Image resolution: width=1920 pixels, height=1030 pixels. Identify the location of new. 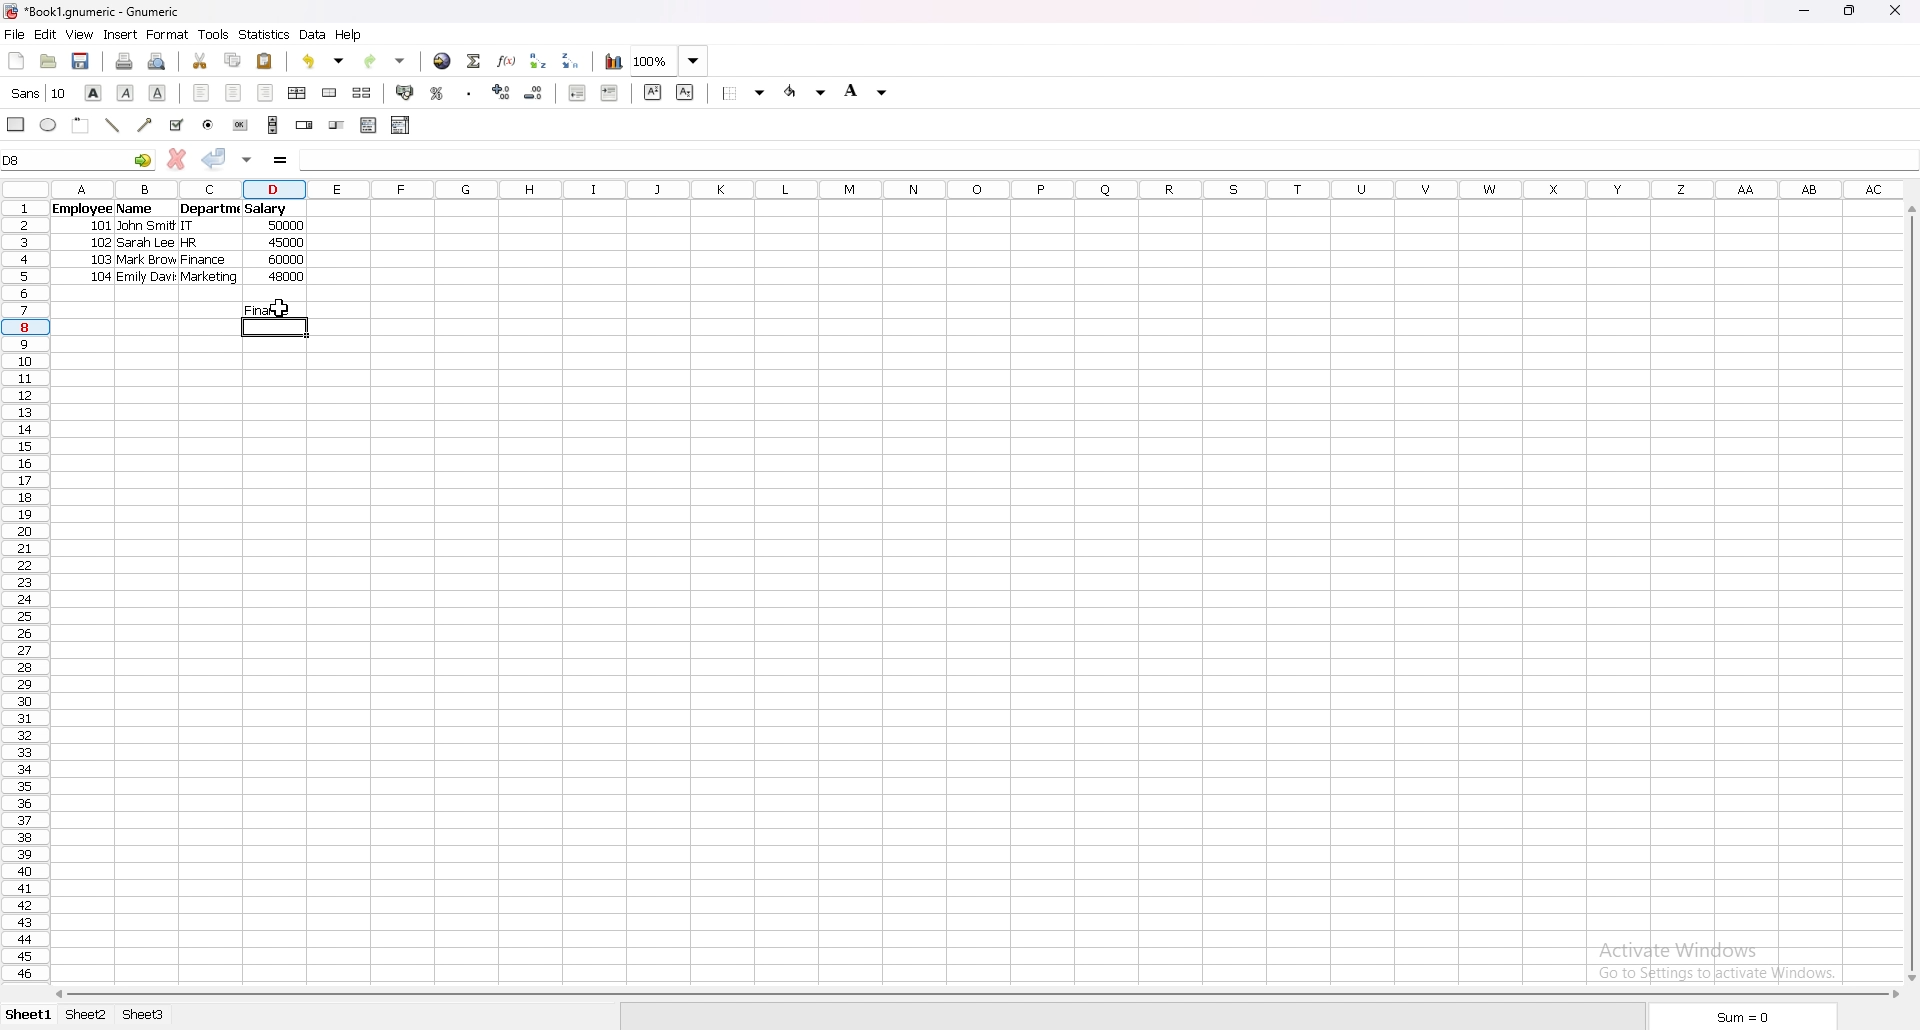
(16, 61).